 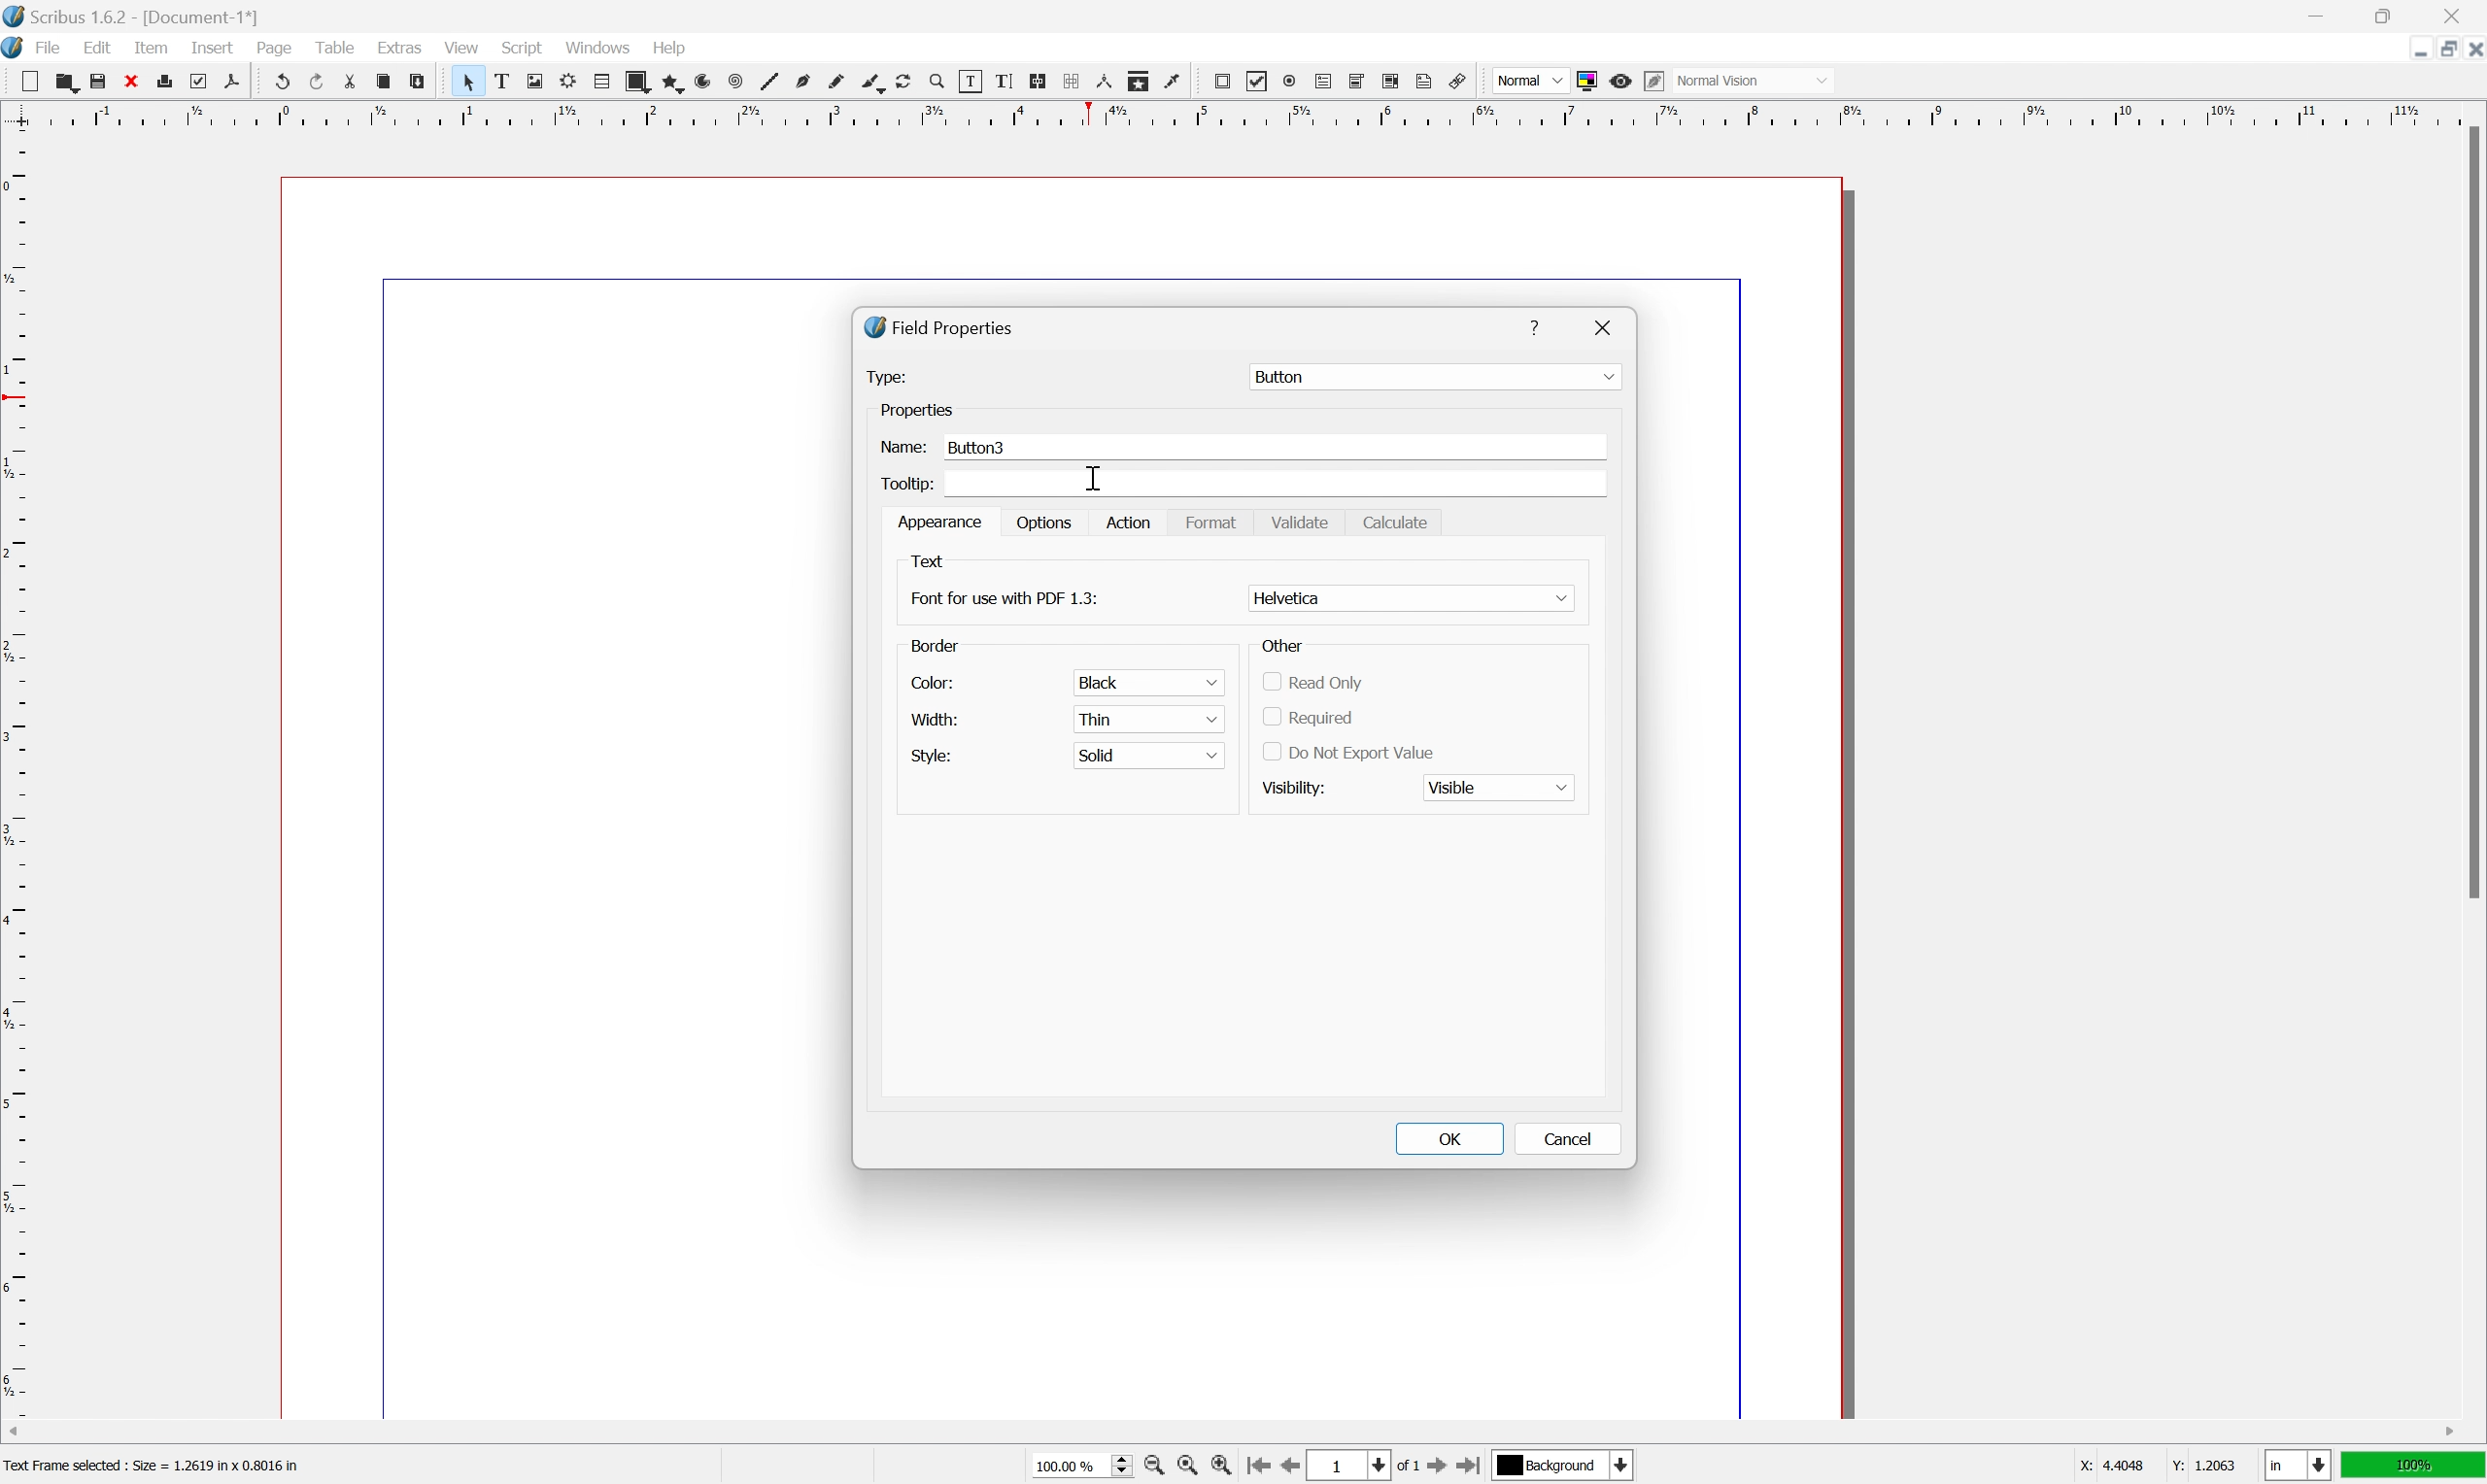 I want to click on cut, so click(x=350, y=80).